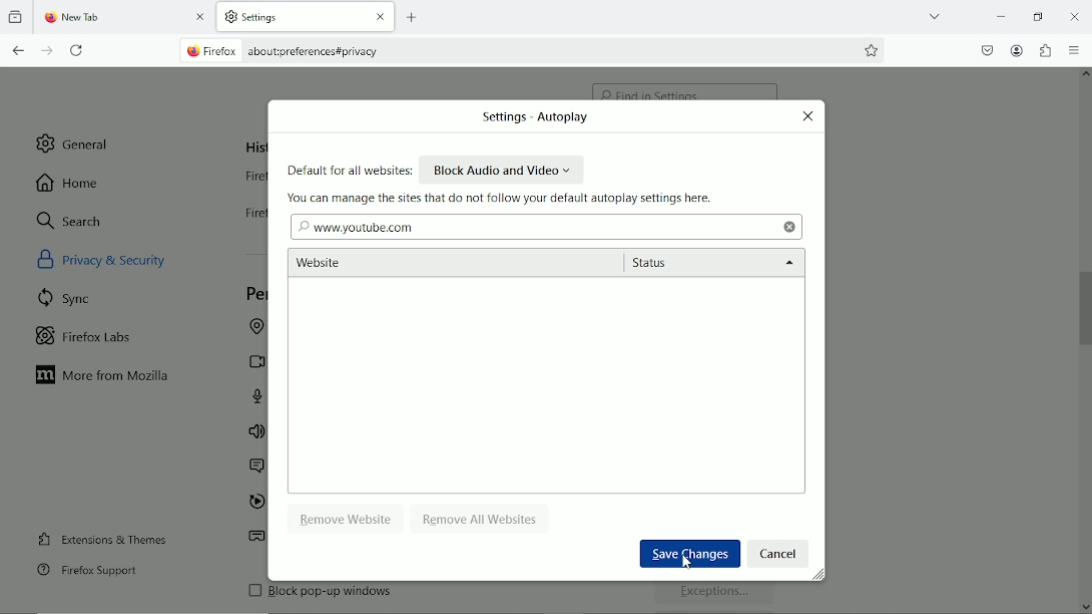 The width and height of the screenshot is (1092, 614). I want to click on restore down, so click(1038, 14).